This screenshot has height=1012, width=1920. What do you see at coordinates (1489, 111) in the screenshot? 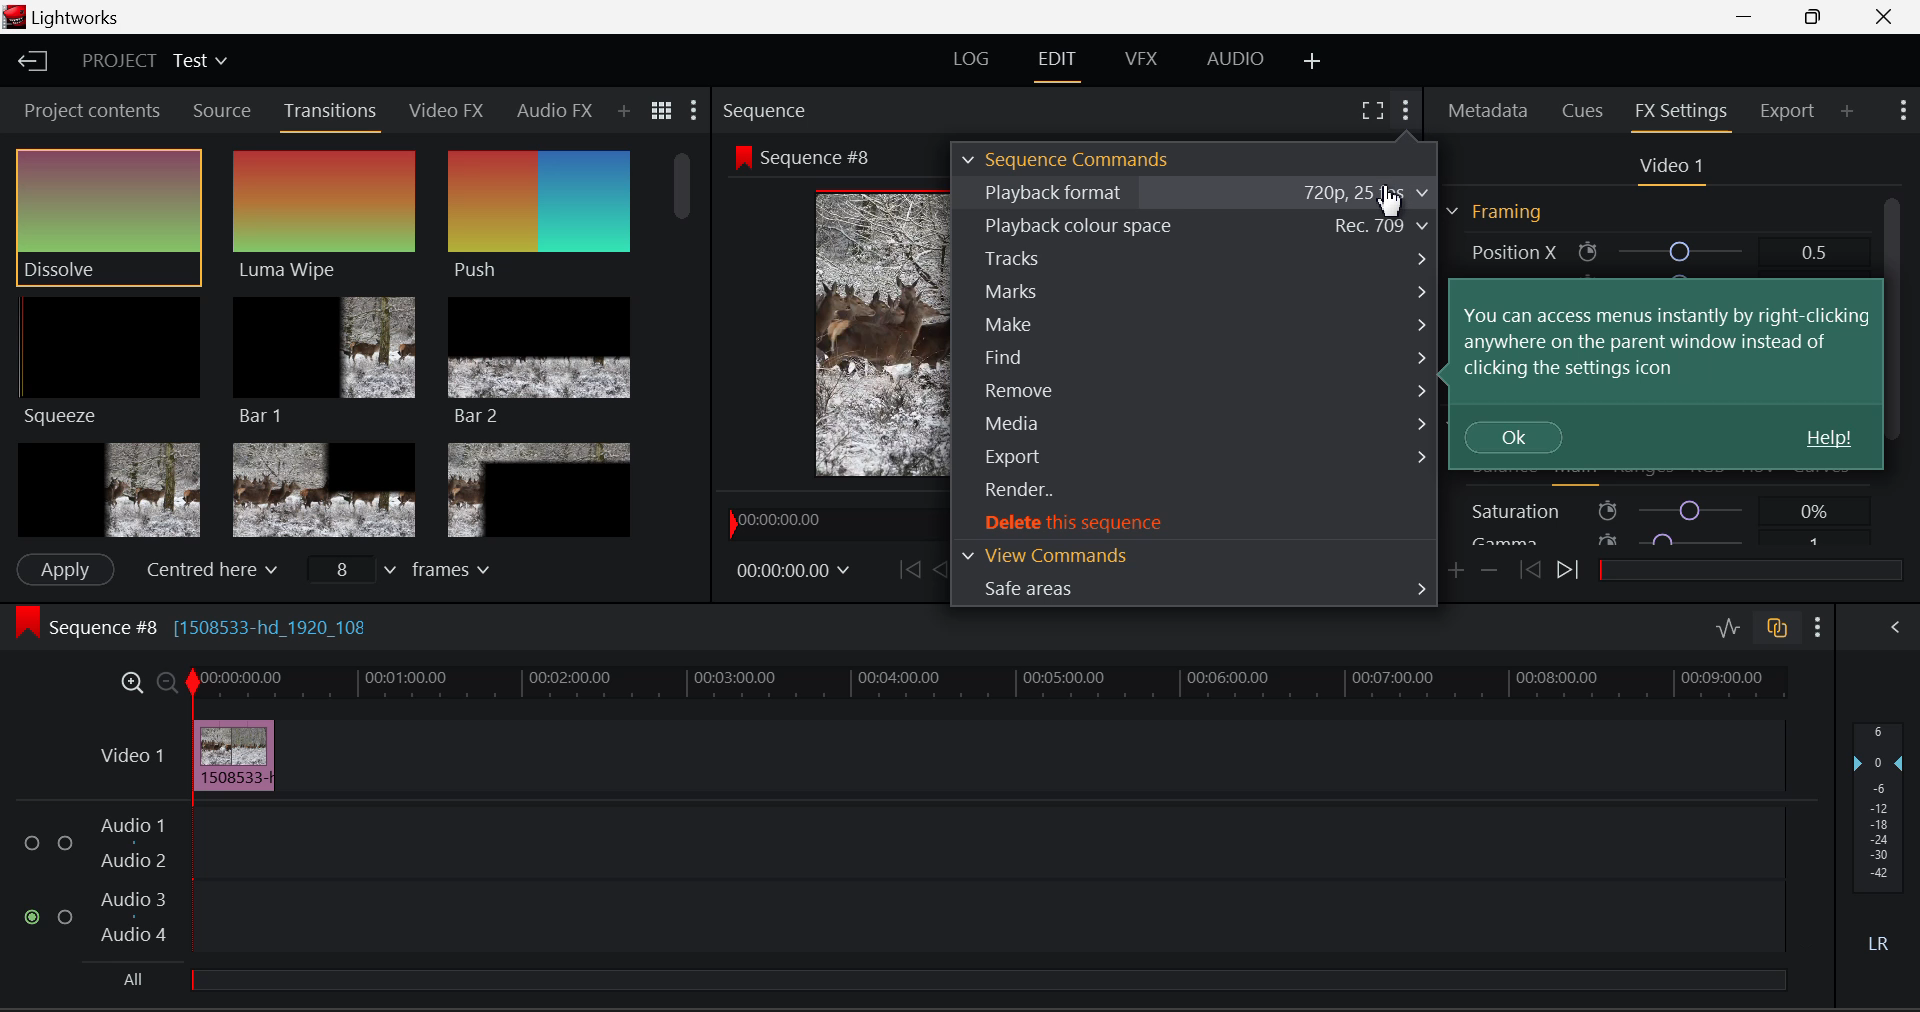
I see `Metadata` at bounding box center [1489, 111].